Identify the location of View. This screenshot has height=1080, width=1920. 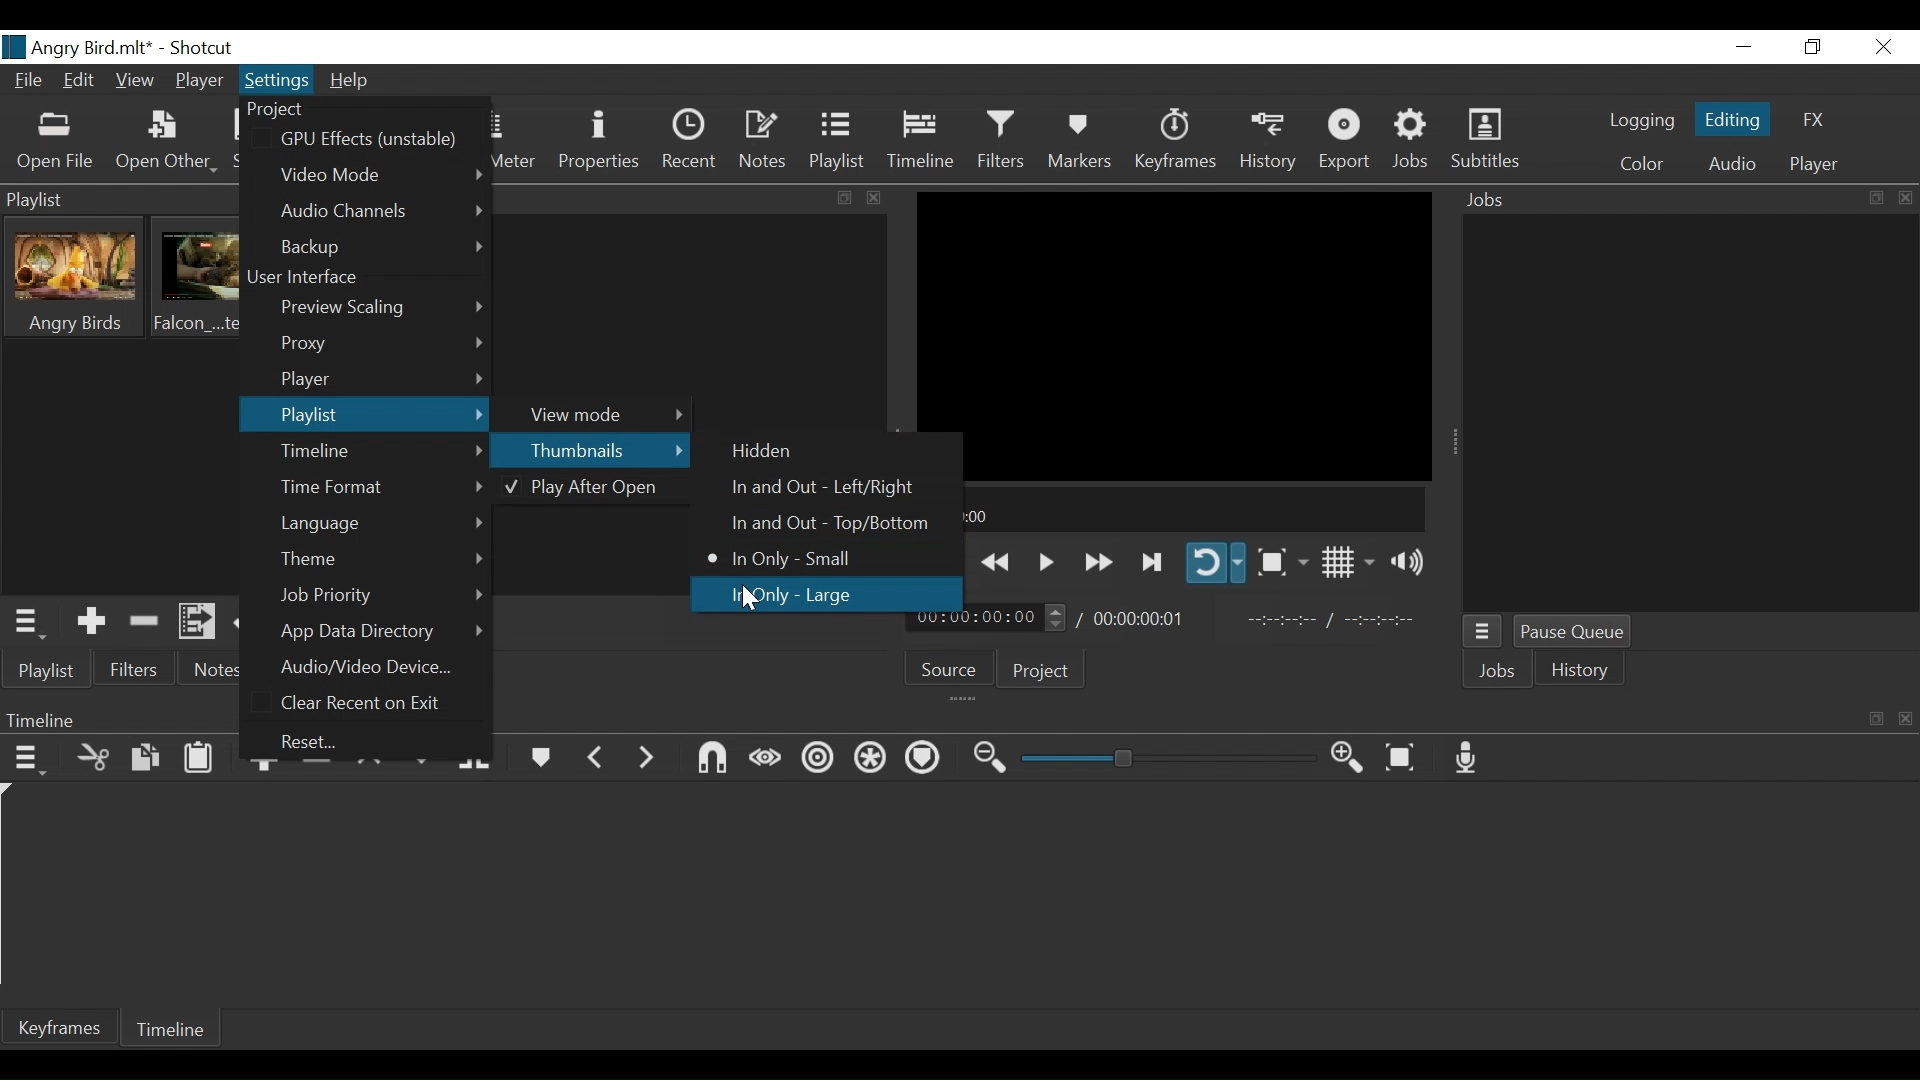
(135, 81).